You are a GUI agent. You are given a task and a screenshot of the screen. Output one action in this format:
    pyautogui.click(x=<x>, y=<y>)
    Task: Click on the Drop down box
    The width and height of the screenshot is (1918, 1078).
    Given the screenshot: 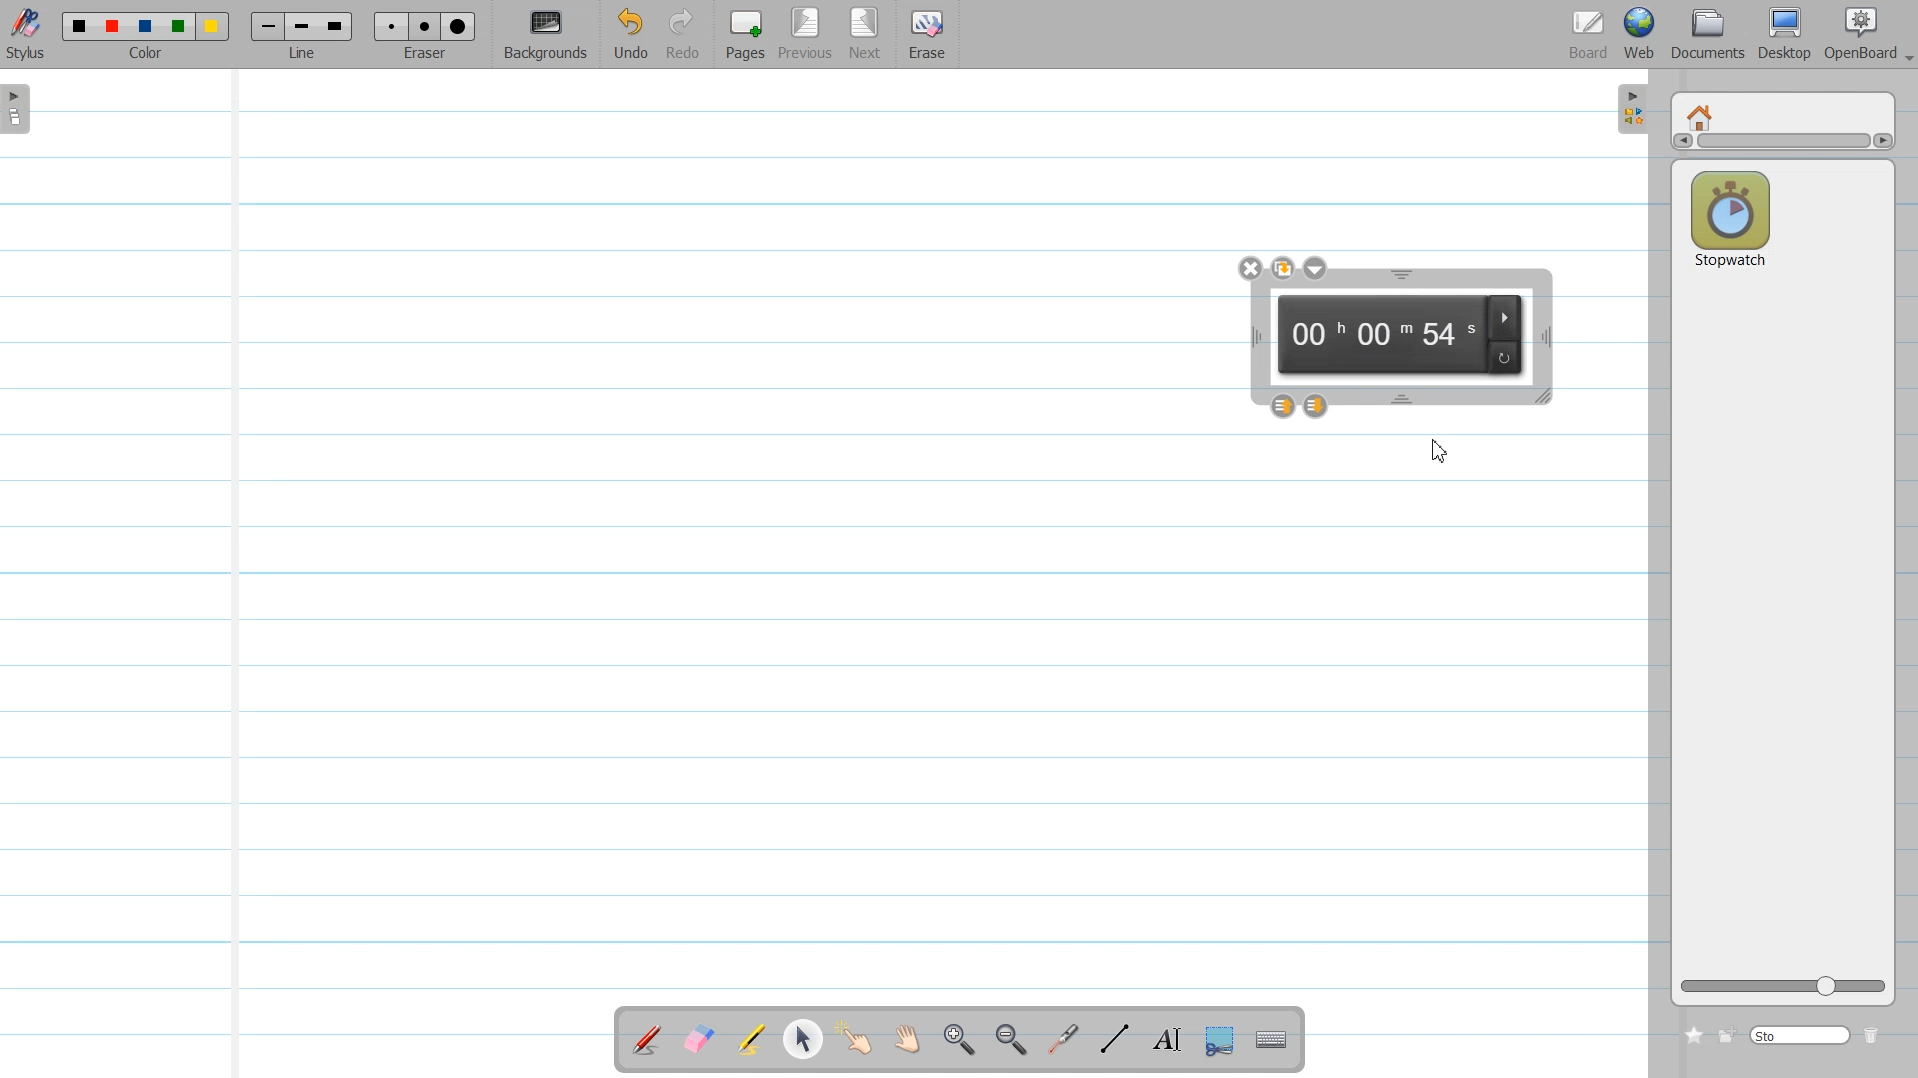 What is the action you would take?
    pyautogui.click(x=1316, y=268)
    